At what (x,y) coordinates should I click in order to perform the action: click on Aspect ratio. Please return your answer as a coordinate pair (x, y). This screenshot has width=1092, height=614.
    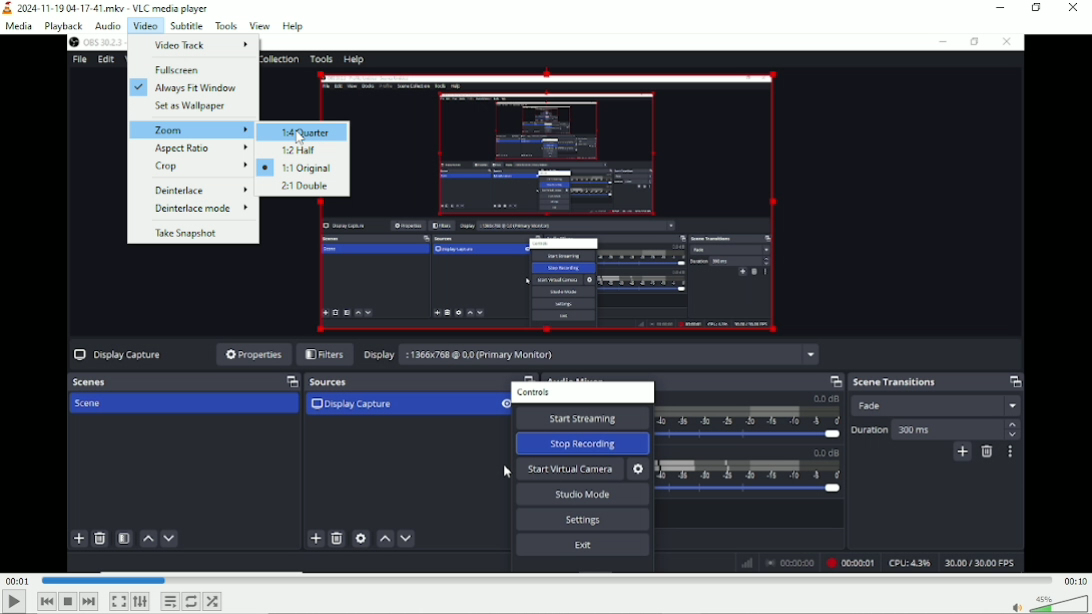
    Looking at the image, I should click on (195, 147).